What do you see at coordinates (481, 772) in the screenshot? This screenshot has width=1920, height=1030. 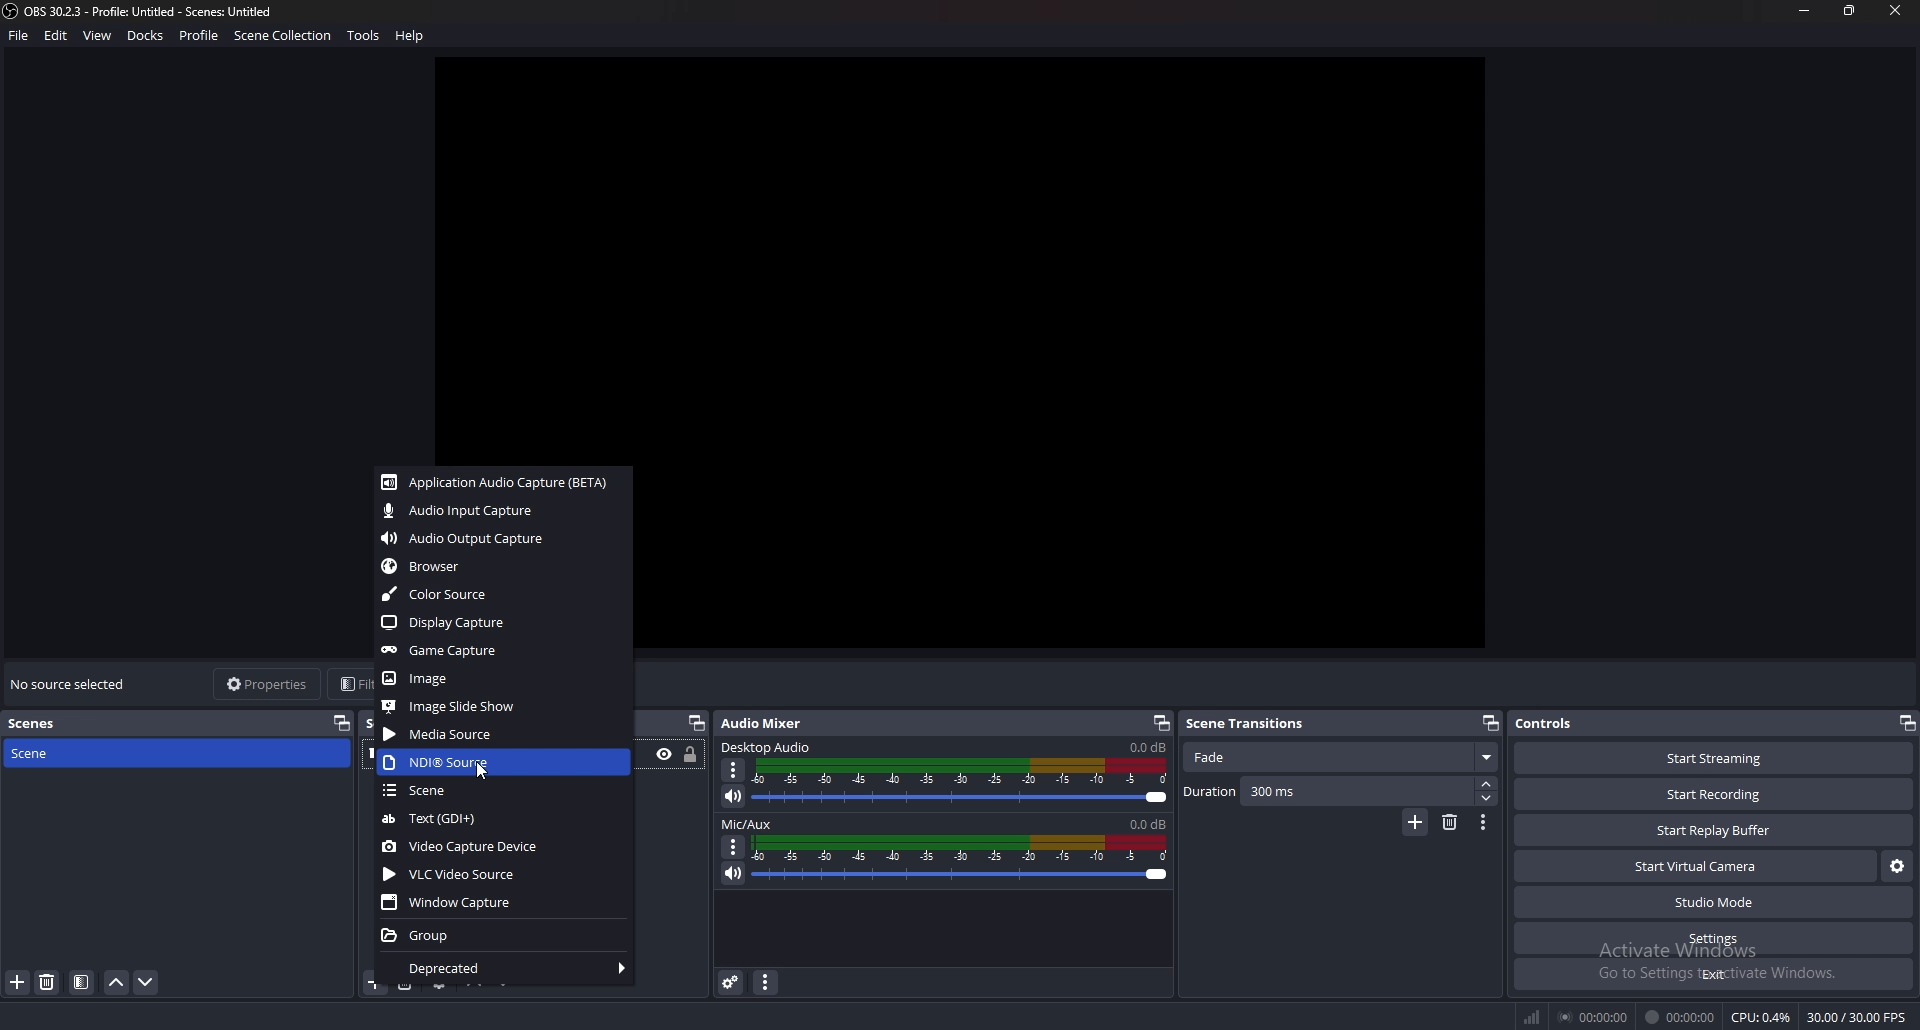 I see `Cursor` at bounding box center [481, 772].